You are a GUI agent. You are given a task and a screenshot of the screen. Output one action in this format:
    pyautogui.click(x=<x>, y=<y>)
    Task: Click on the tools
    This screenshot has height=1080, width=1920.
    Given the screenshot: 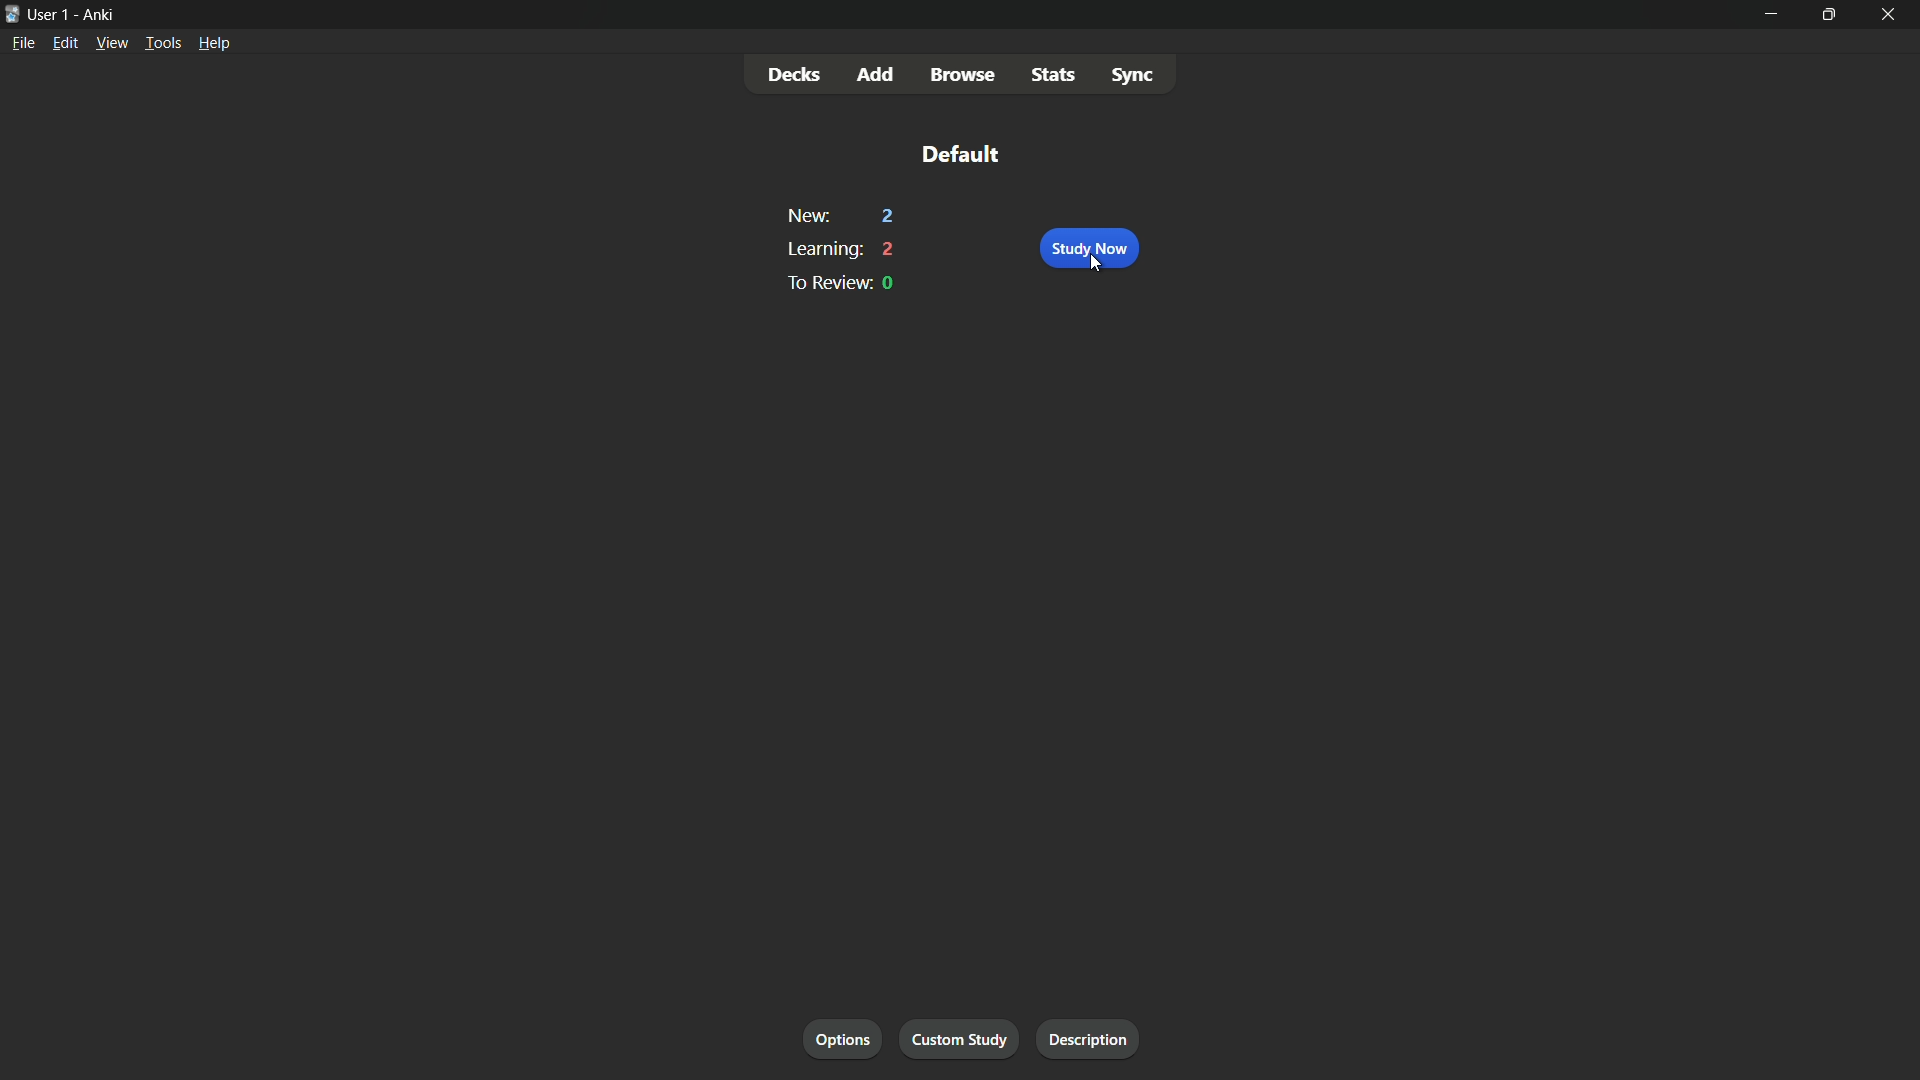 What is the action you would take?
    pyautogui.click(x=163, y=43)
    